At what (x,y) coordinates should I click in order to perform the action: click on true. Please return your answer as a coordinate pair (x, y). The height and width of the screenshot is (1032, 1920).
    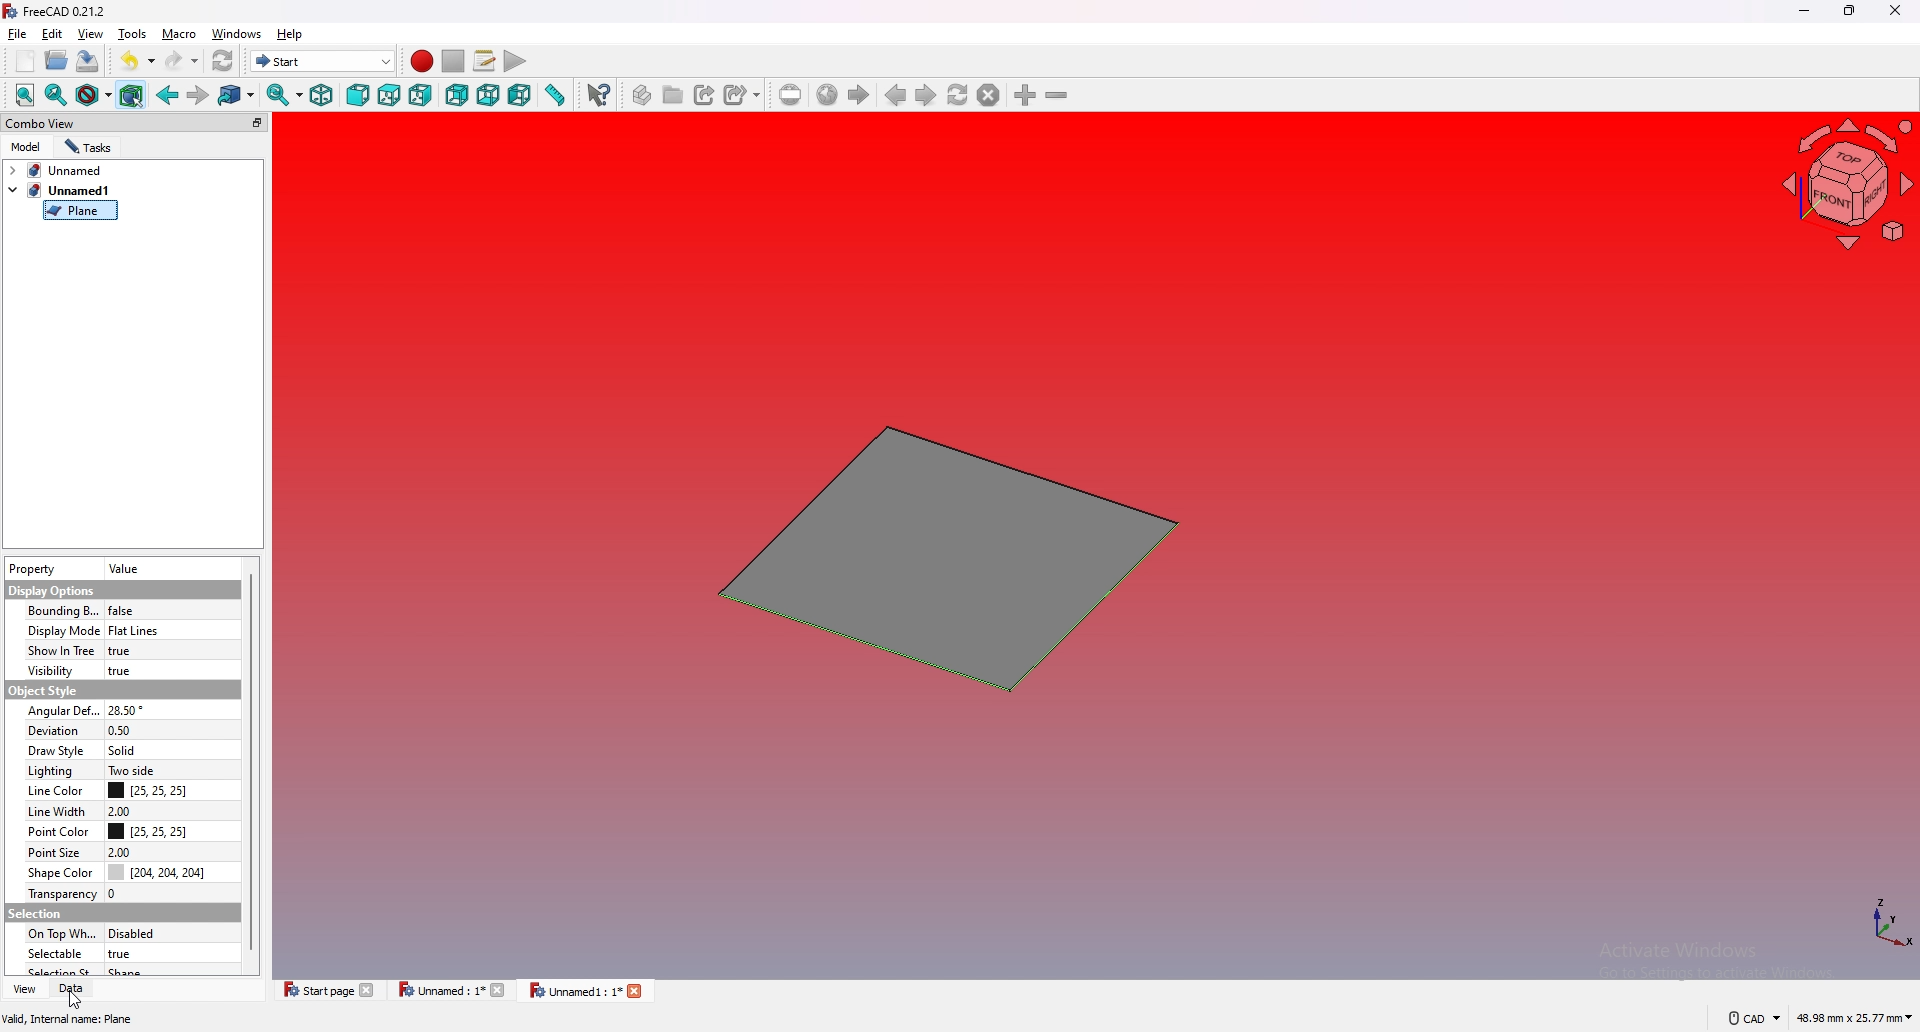
    Looking at the image, I should click on (131, 953).